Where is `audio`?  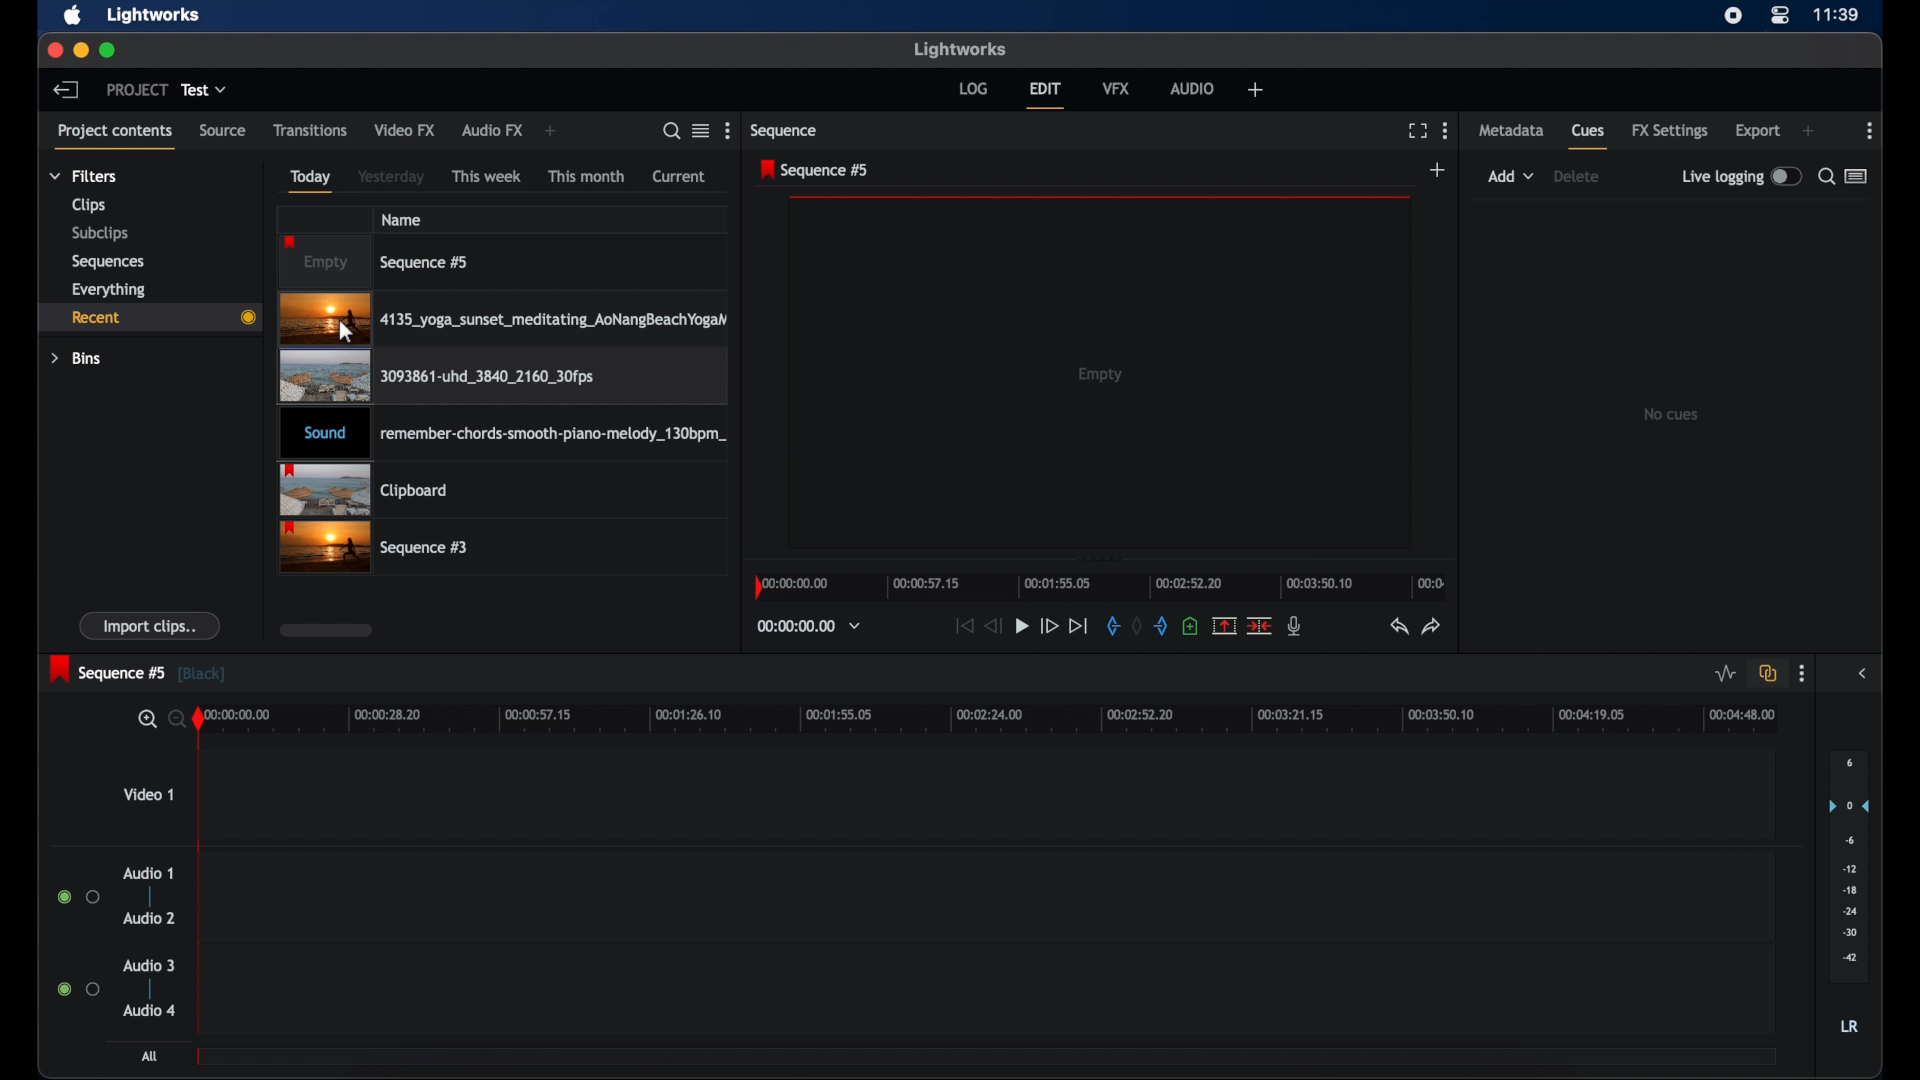 audio is located at coordinates (1192, 89).